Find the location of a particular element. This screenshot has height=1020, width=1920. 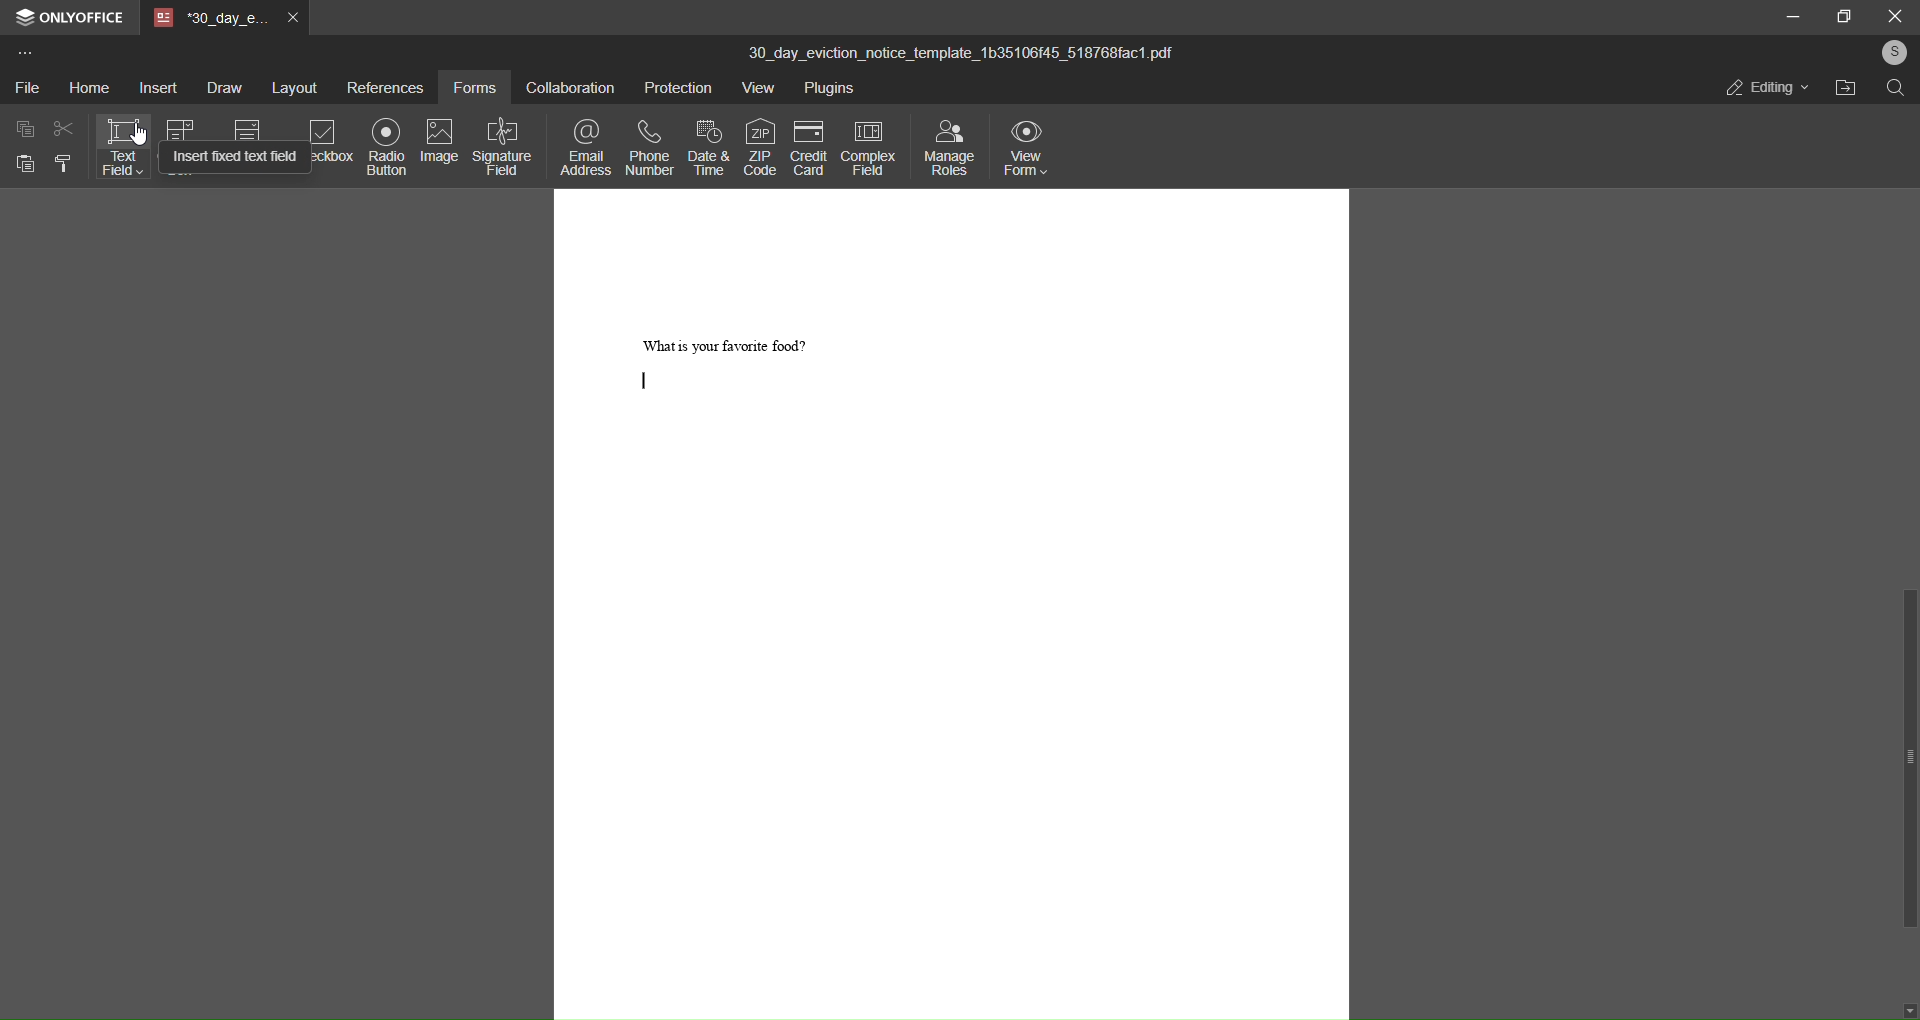

phone number is located at coordinates (649, 147).